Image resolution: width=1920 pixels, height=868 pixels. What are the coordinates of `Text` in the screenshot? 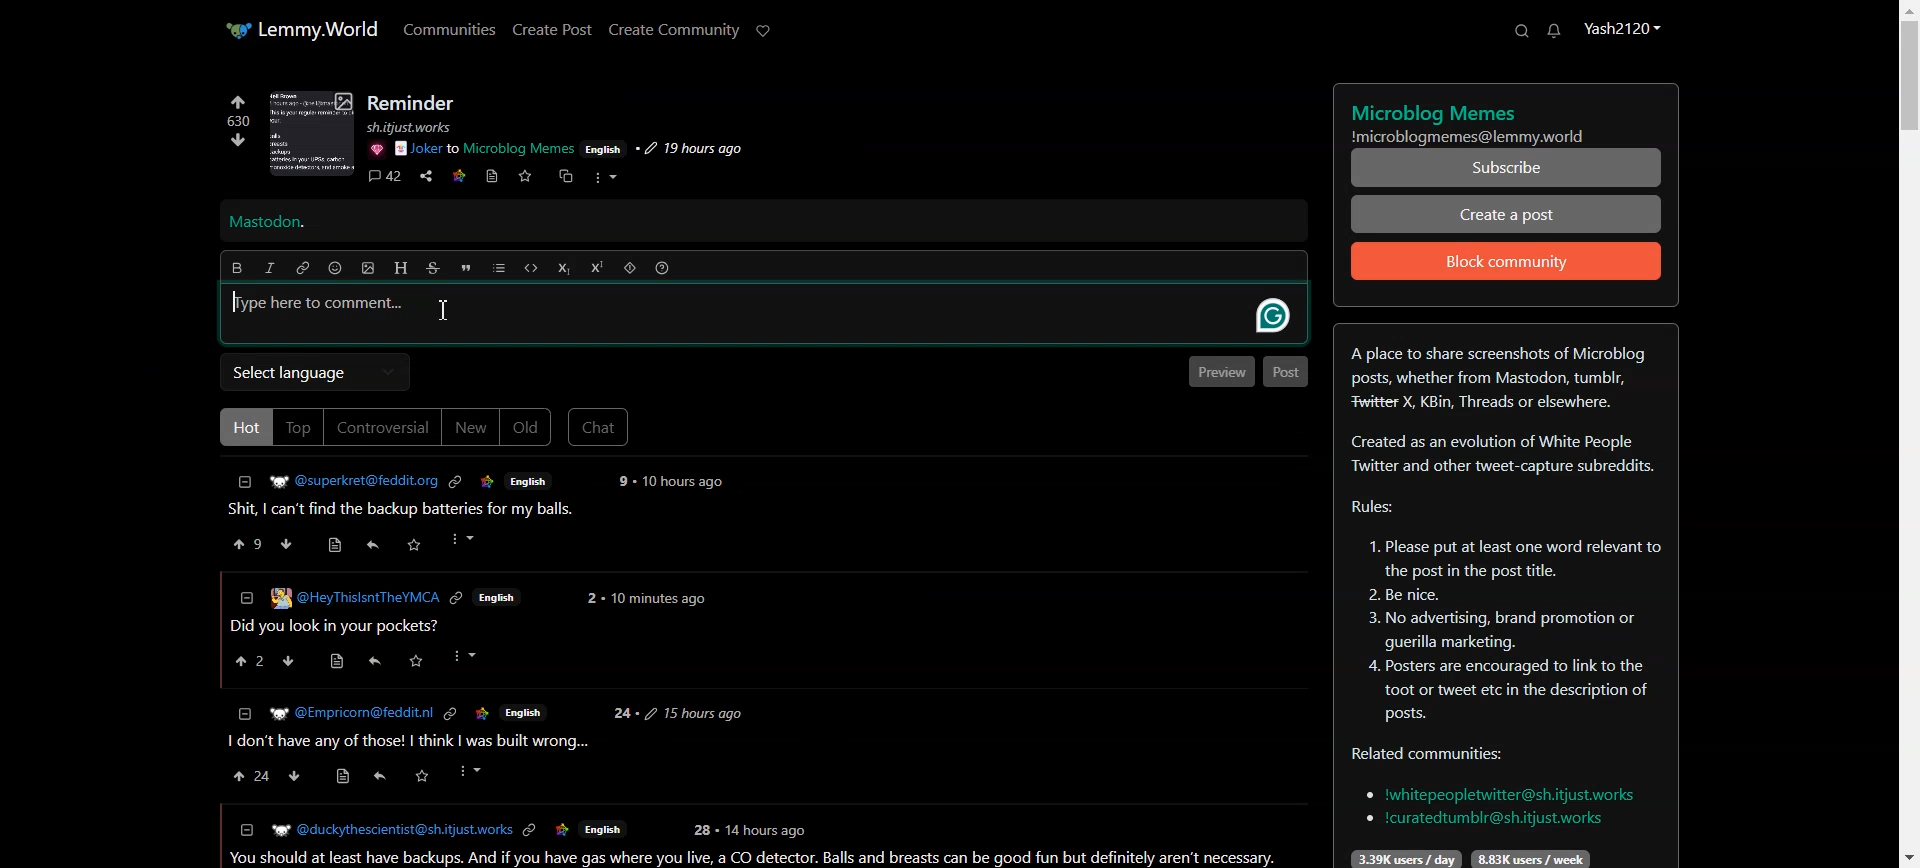 It's located at (267, 223).